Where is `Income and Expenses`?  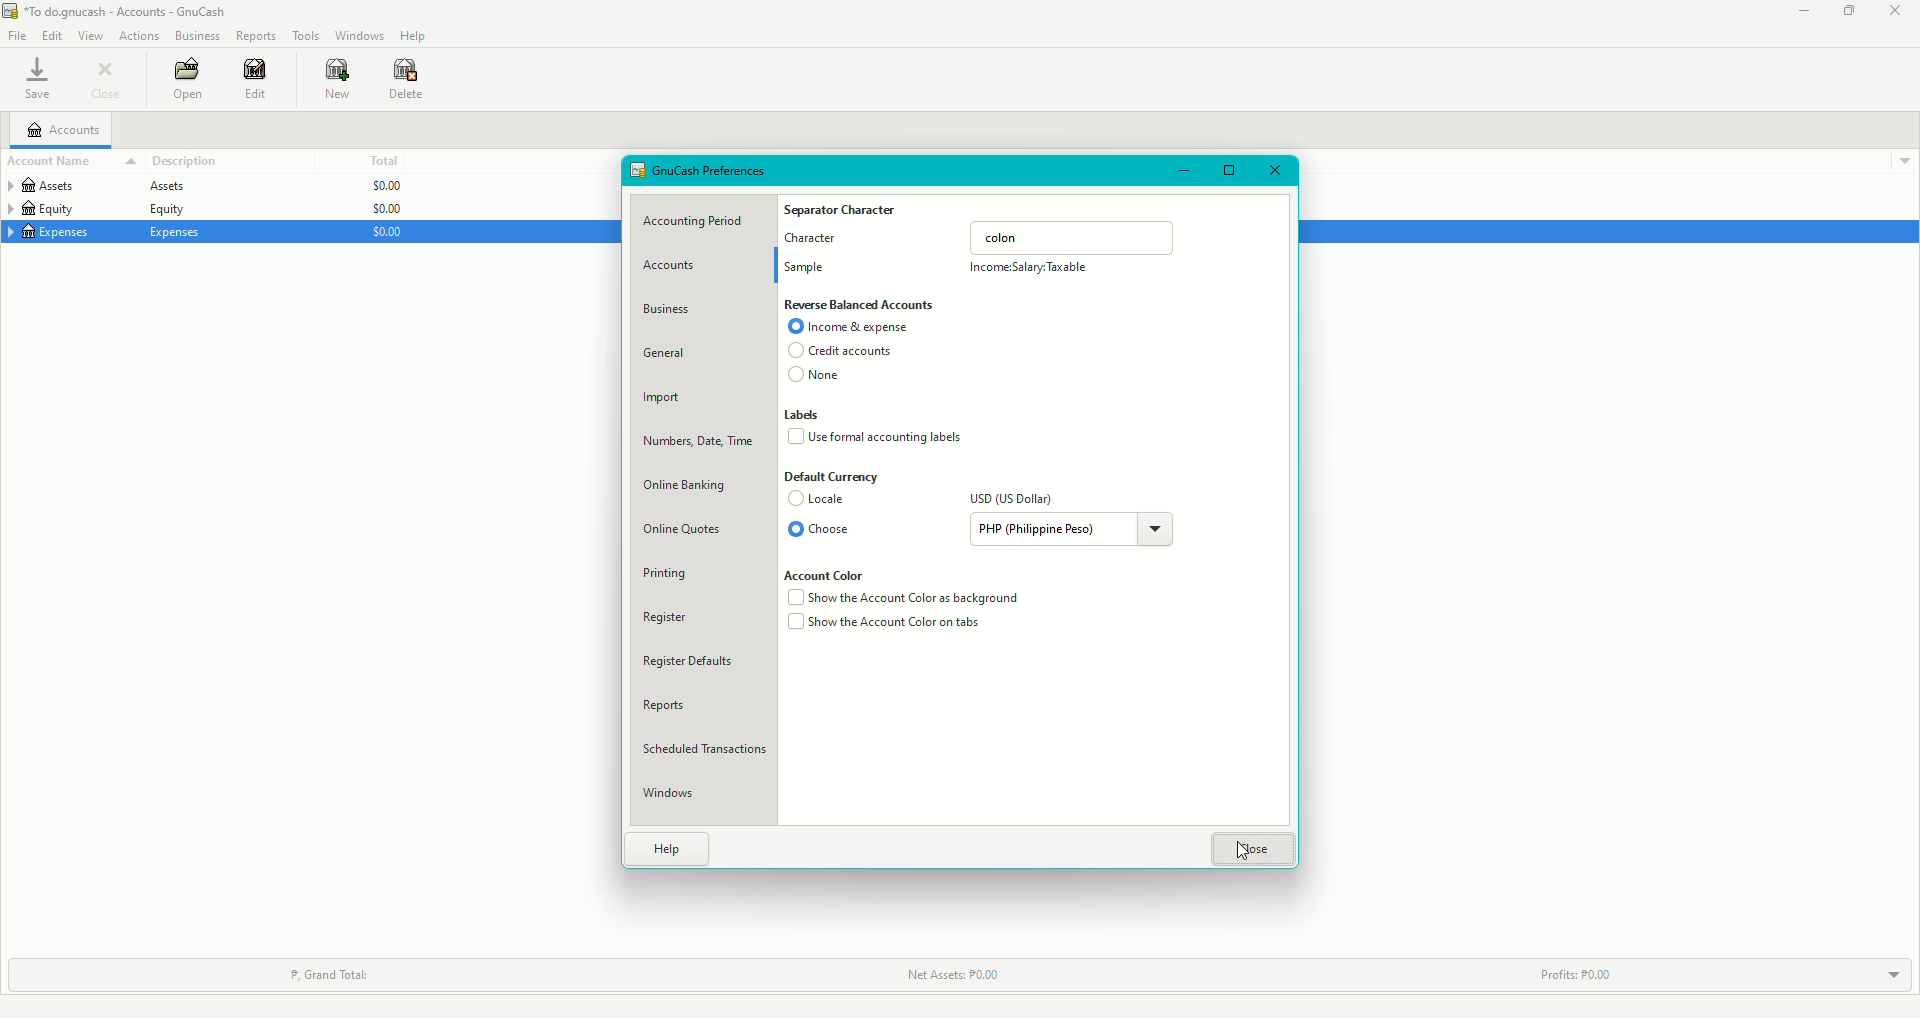 Income and Expenses is located at coordinates (853, 328).